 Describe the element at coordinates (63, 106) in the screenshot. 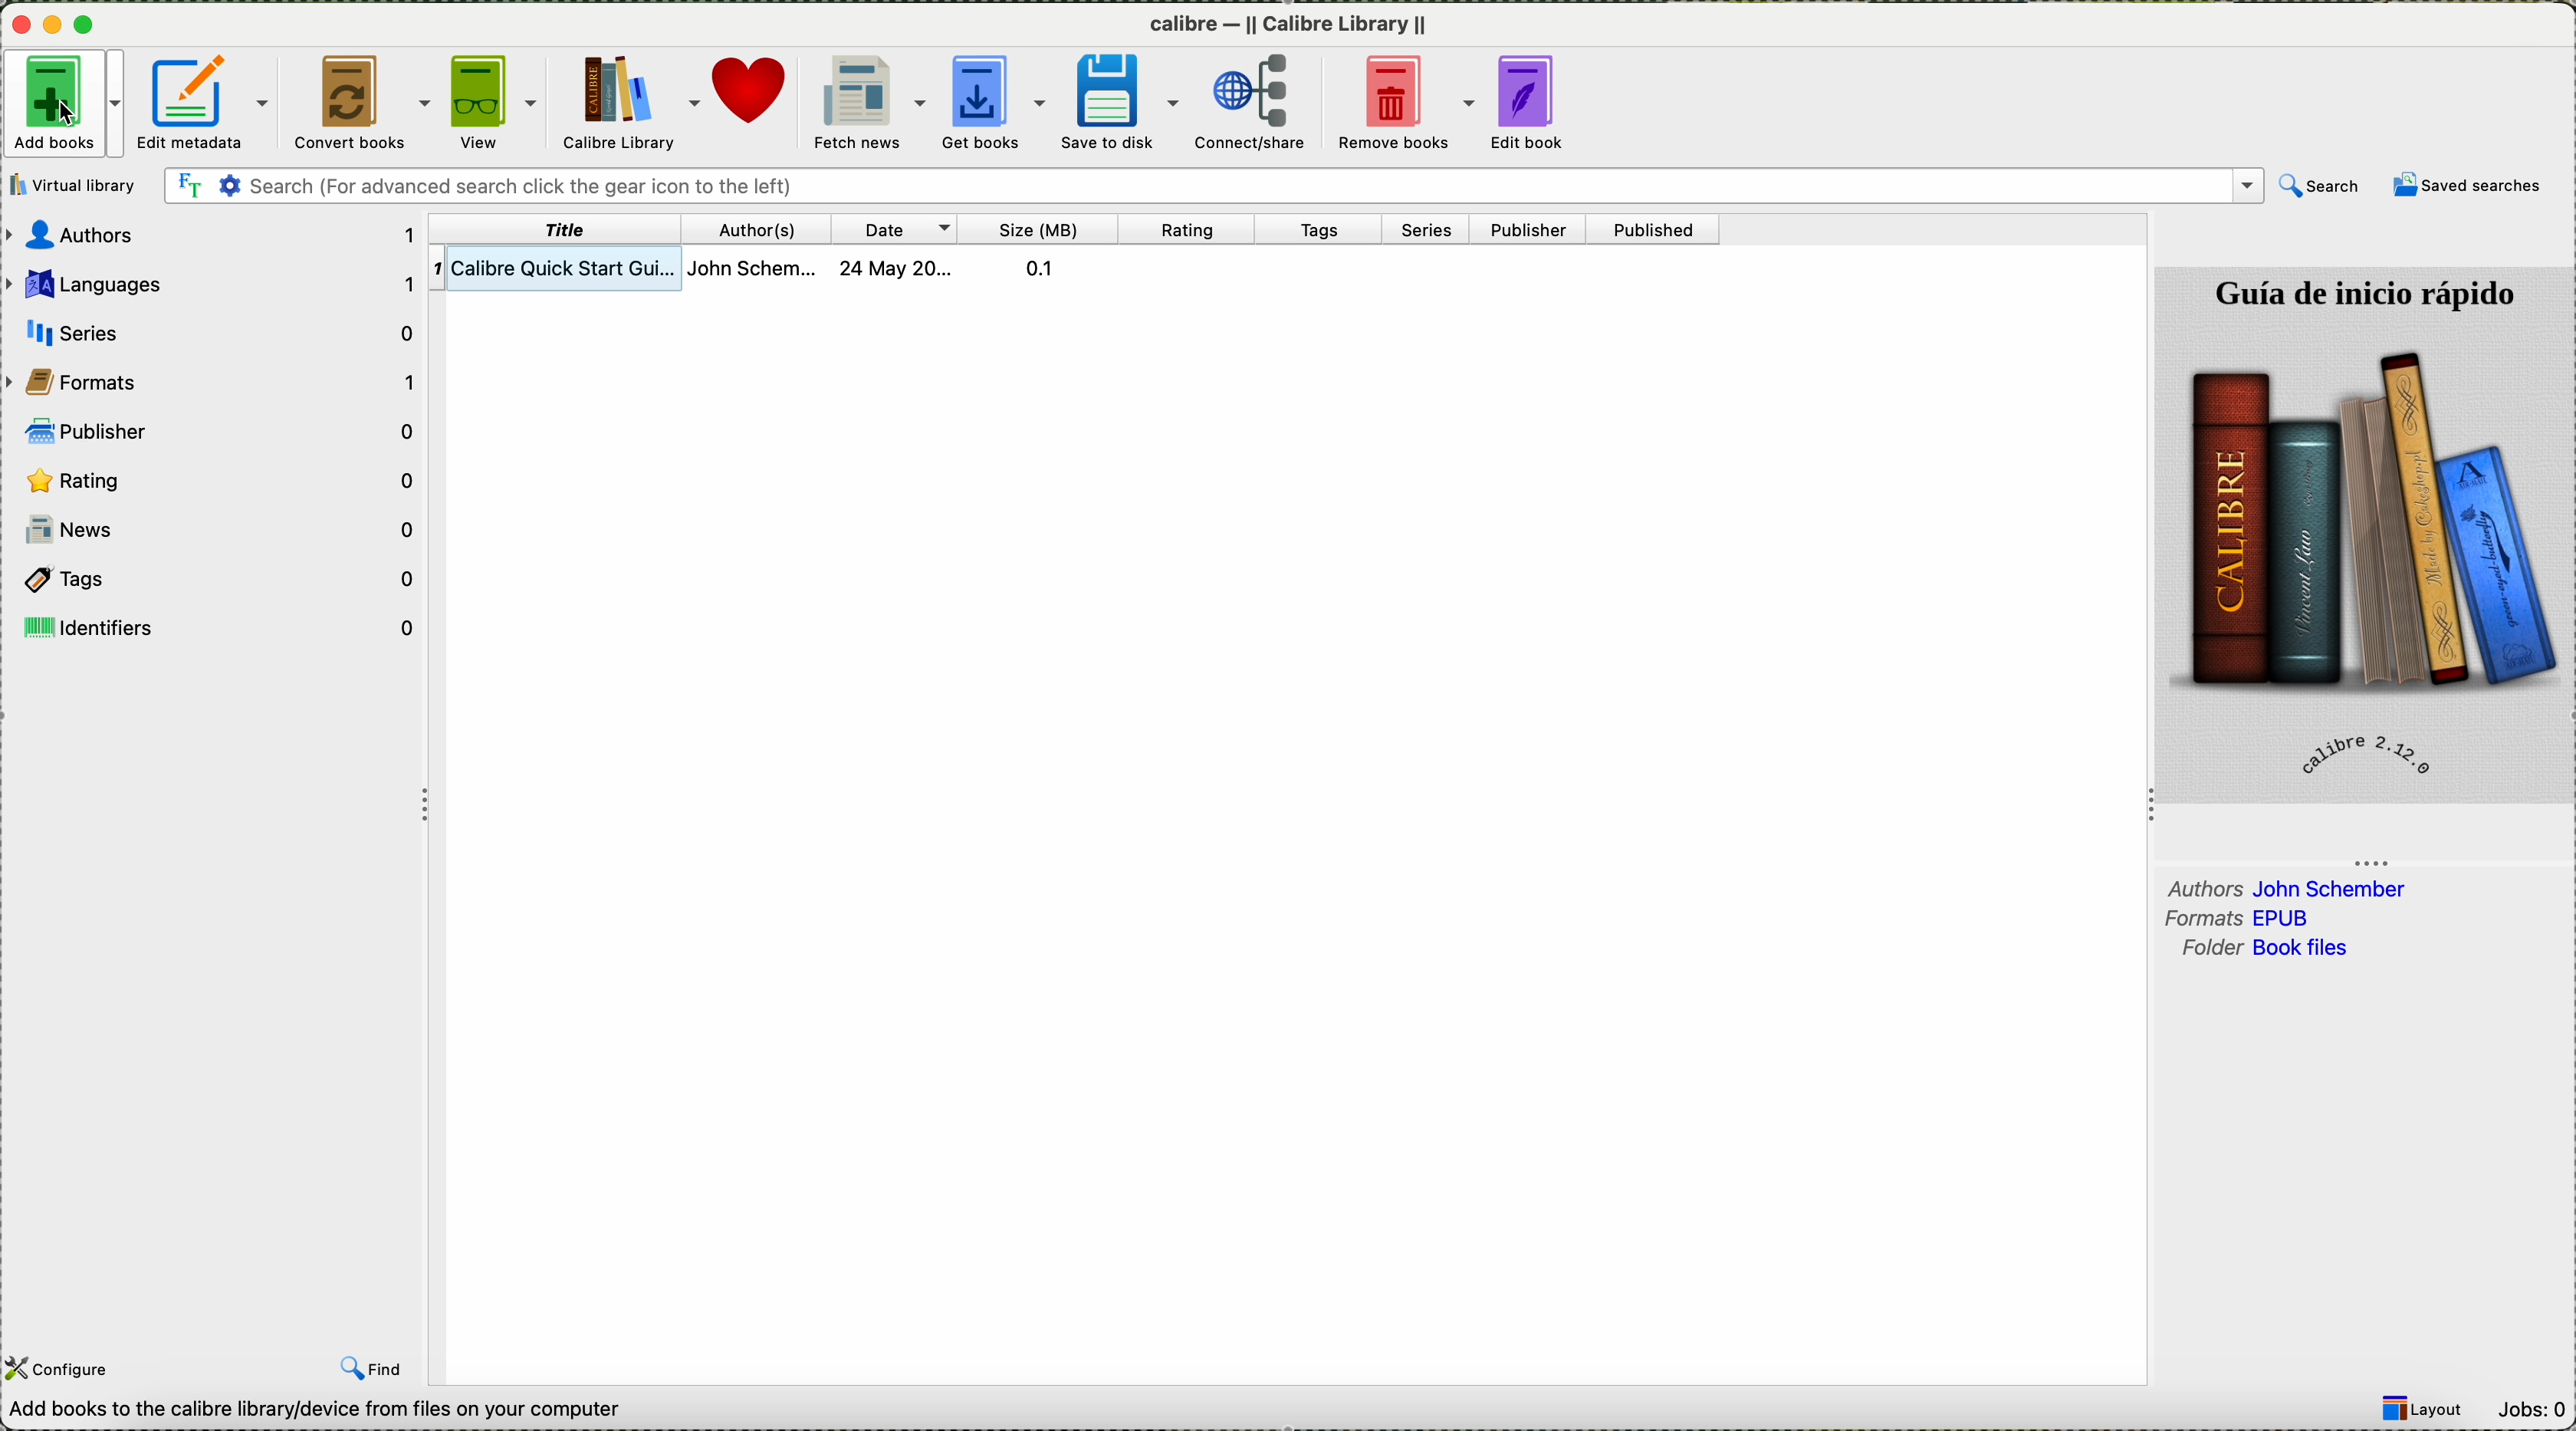

I see `click on add books` at that location.